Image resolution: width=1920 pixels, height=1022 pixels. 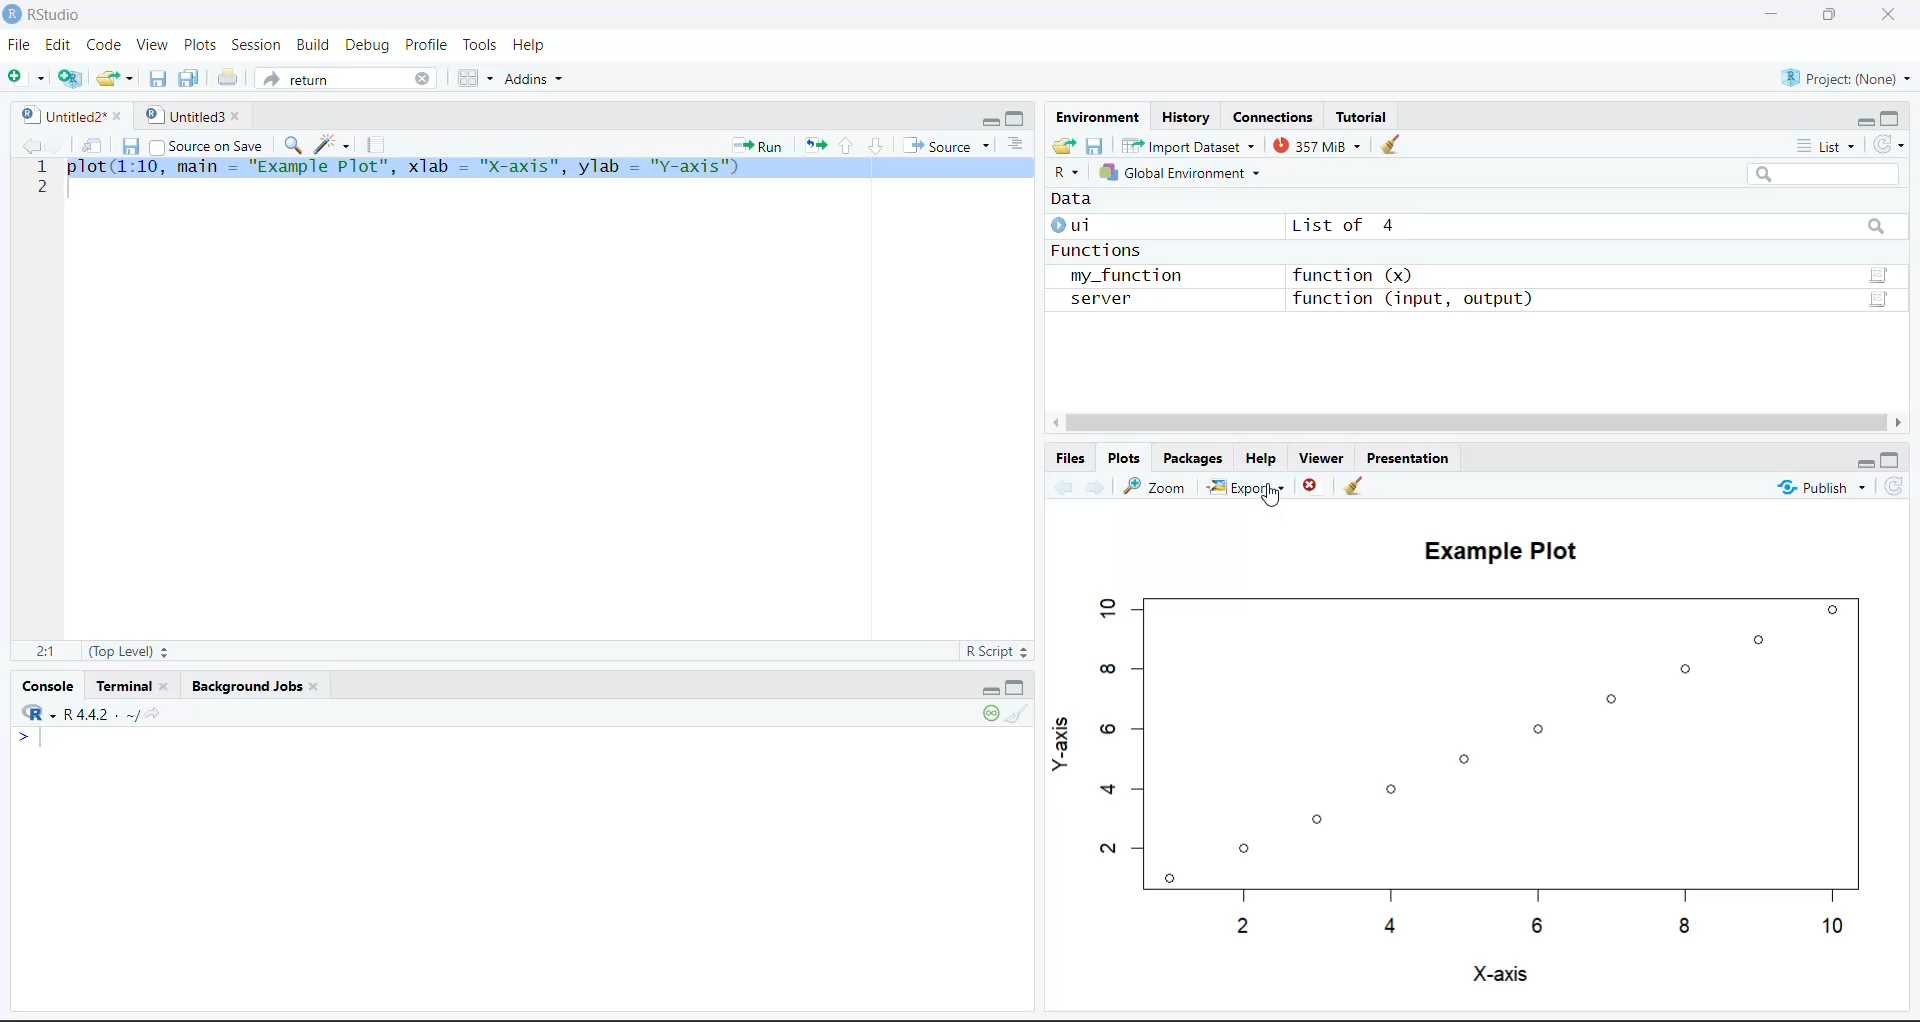 What do you see at coordinates (472, 77) in the screenshot?
I see `Workspace panes` at bounding box center [472, 77].